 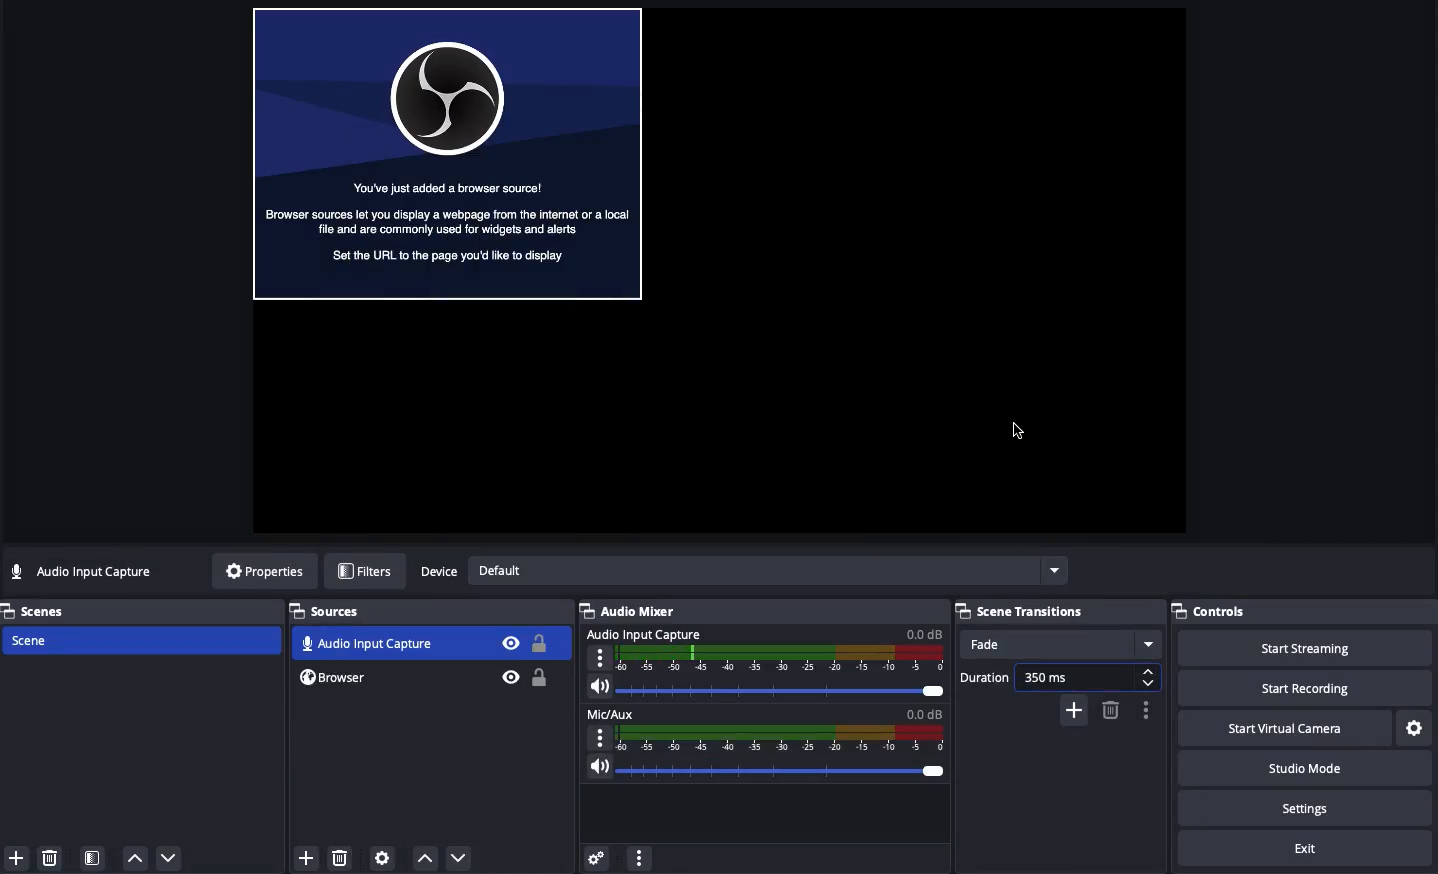 I want to click on Options, so click(x=1147, y=712).